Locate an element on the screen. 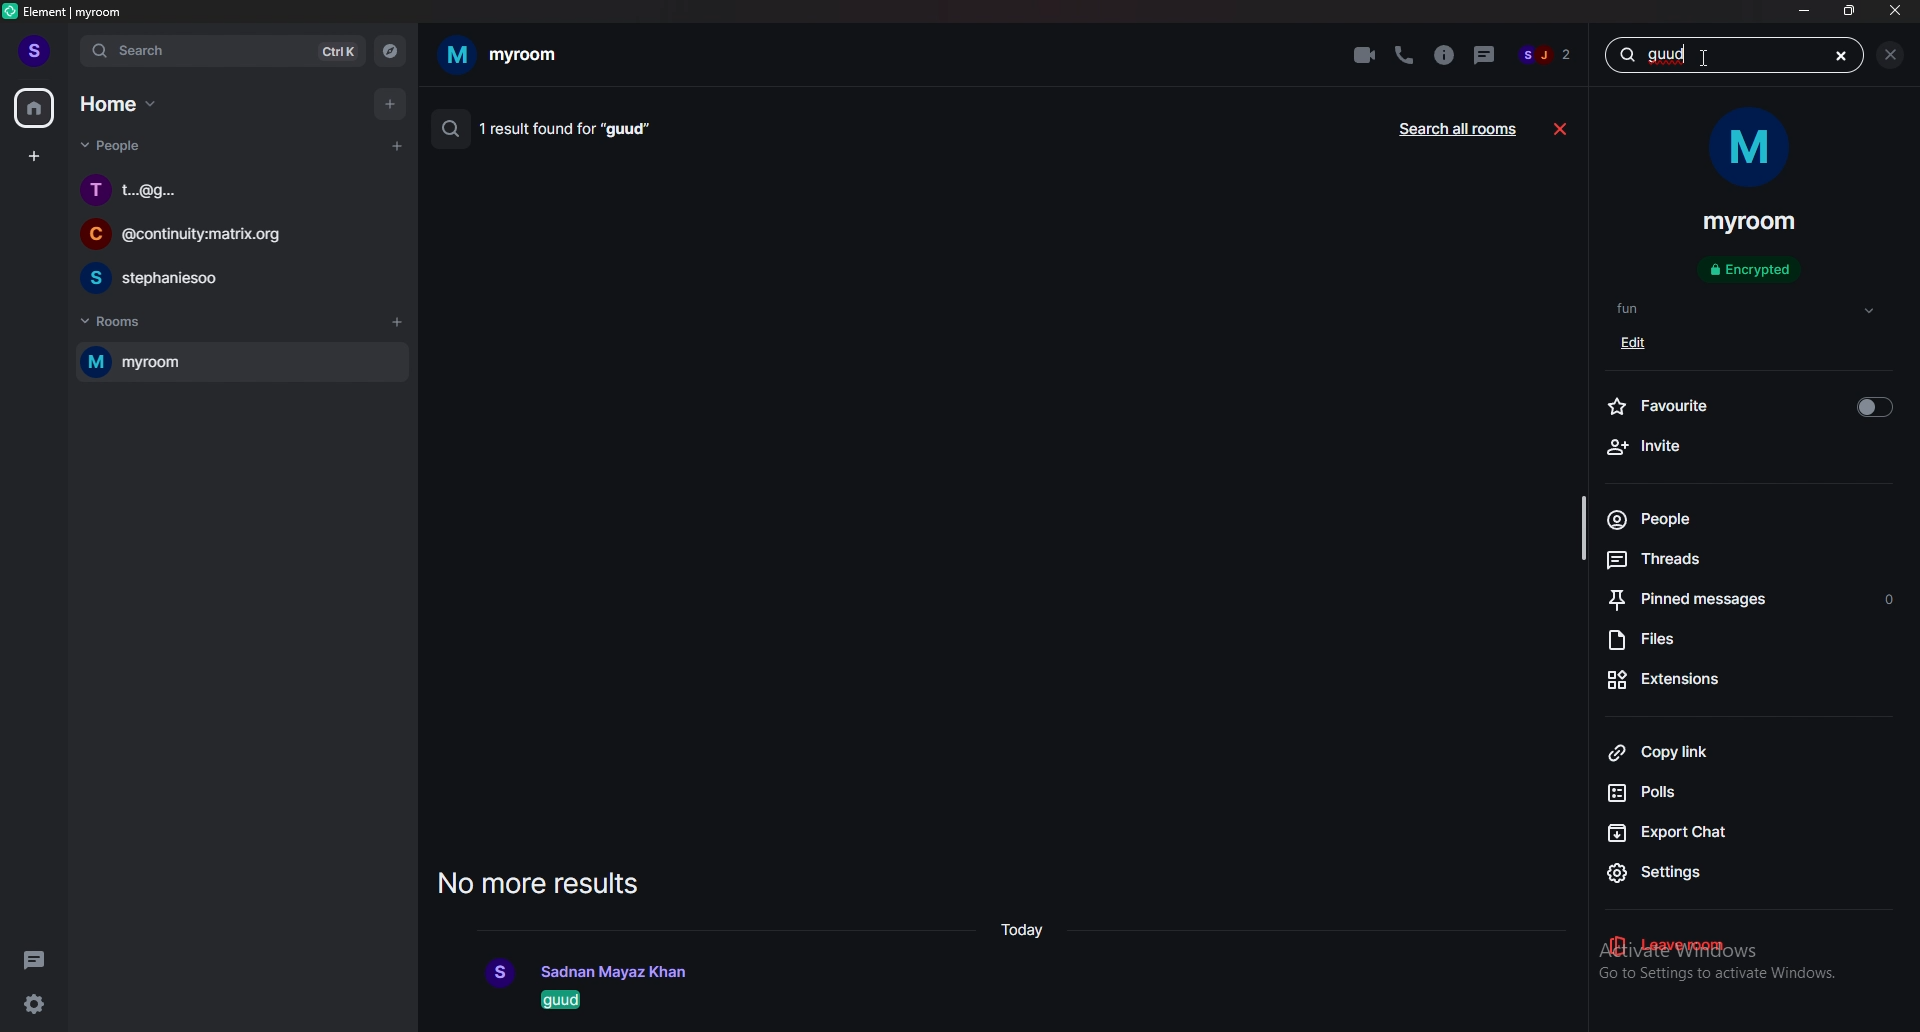 This screenshot has width=1920, height=1032. tags is located at coordinates (1746, 310).